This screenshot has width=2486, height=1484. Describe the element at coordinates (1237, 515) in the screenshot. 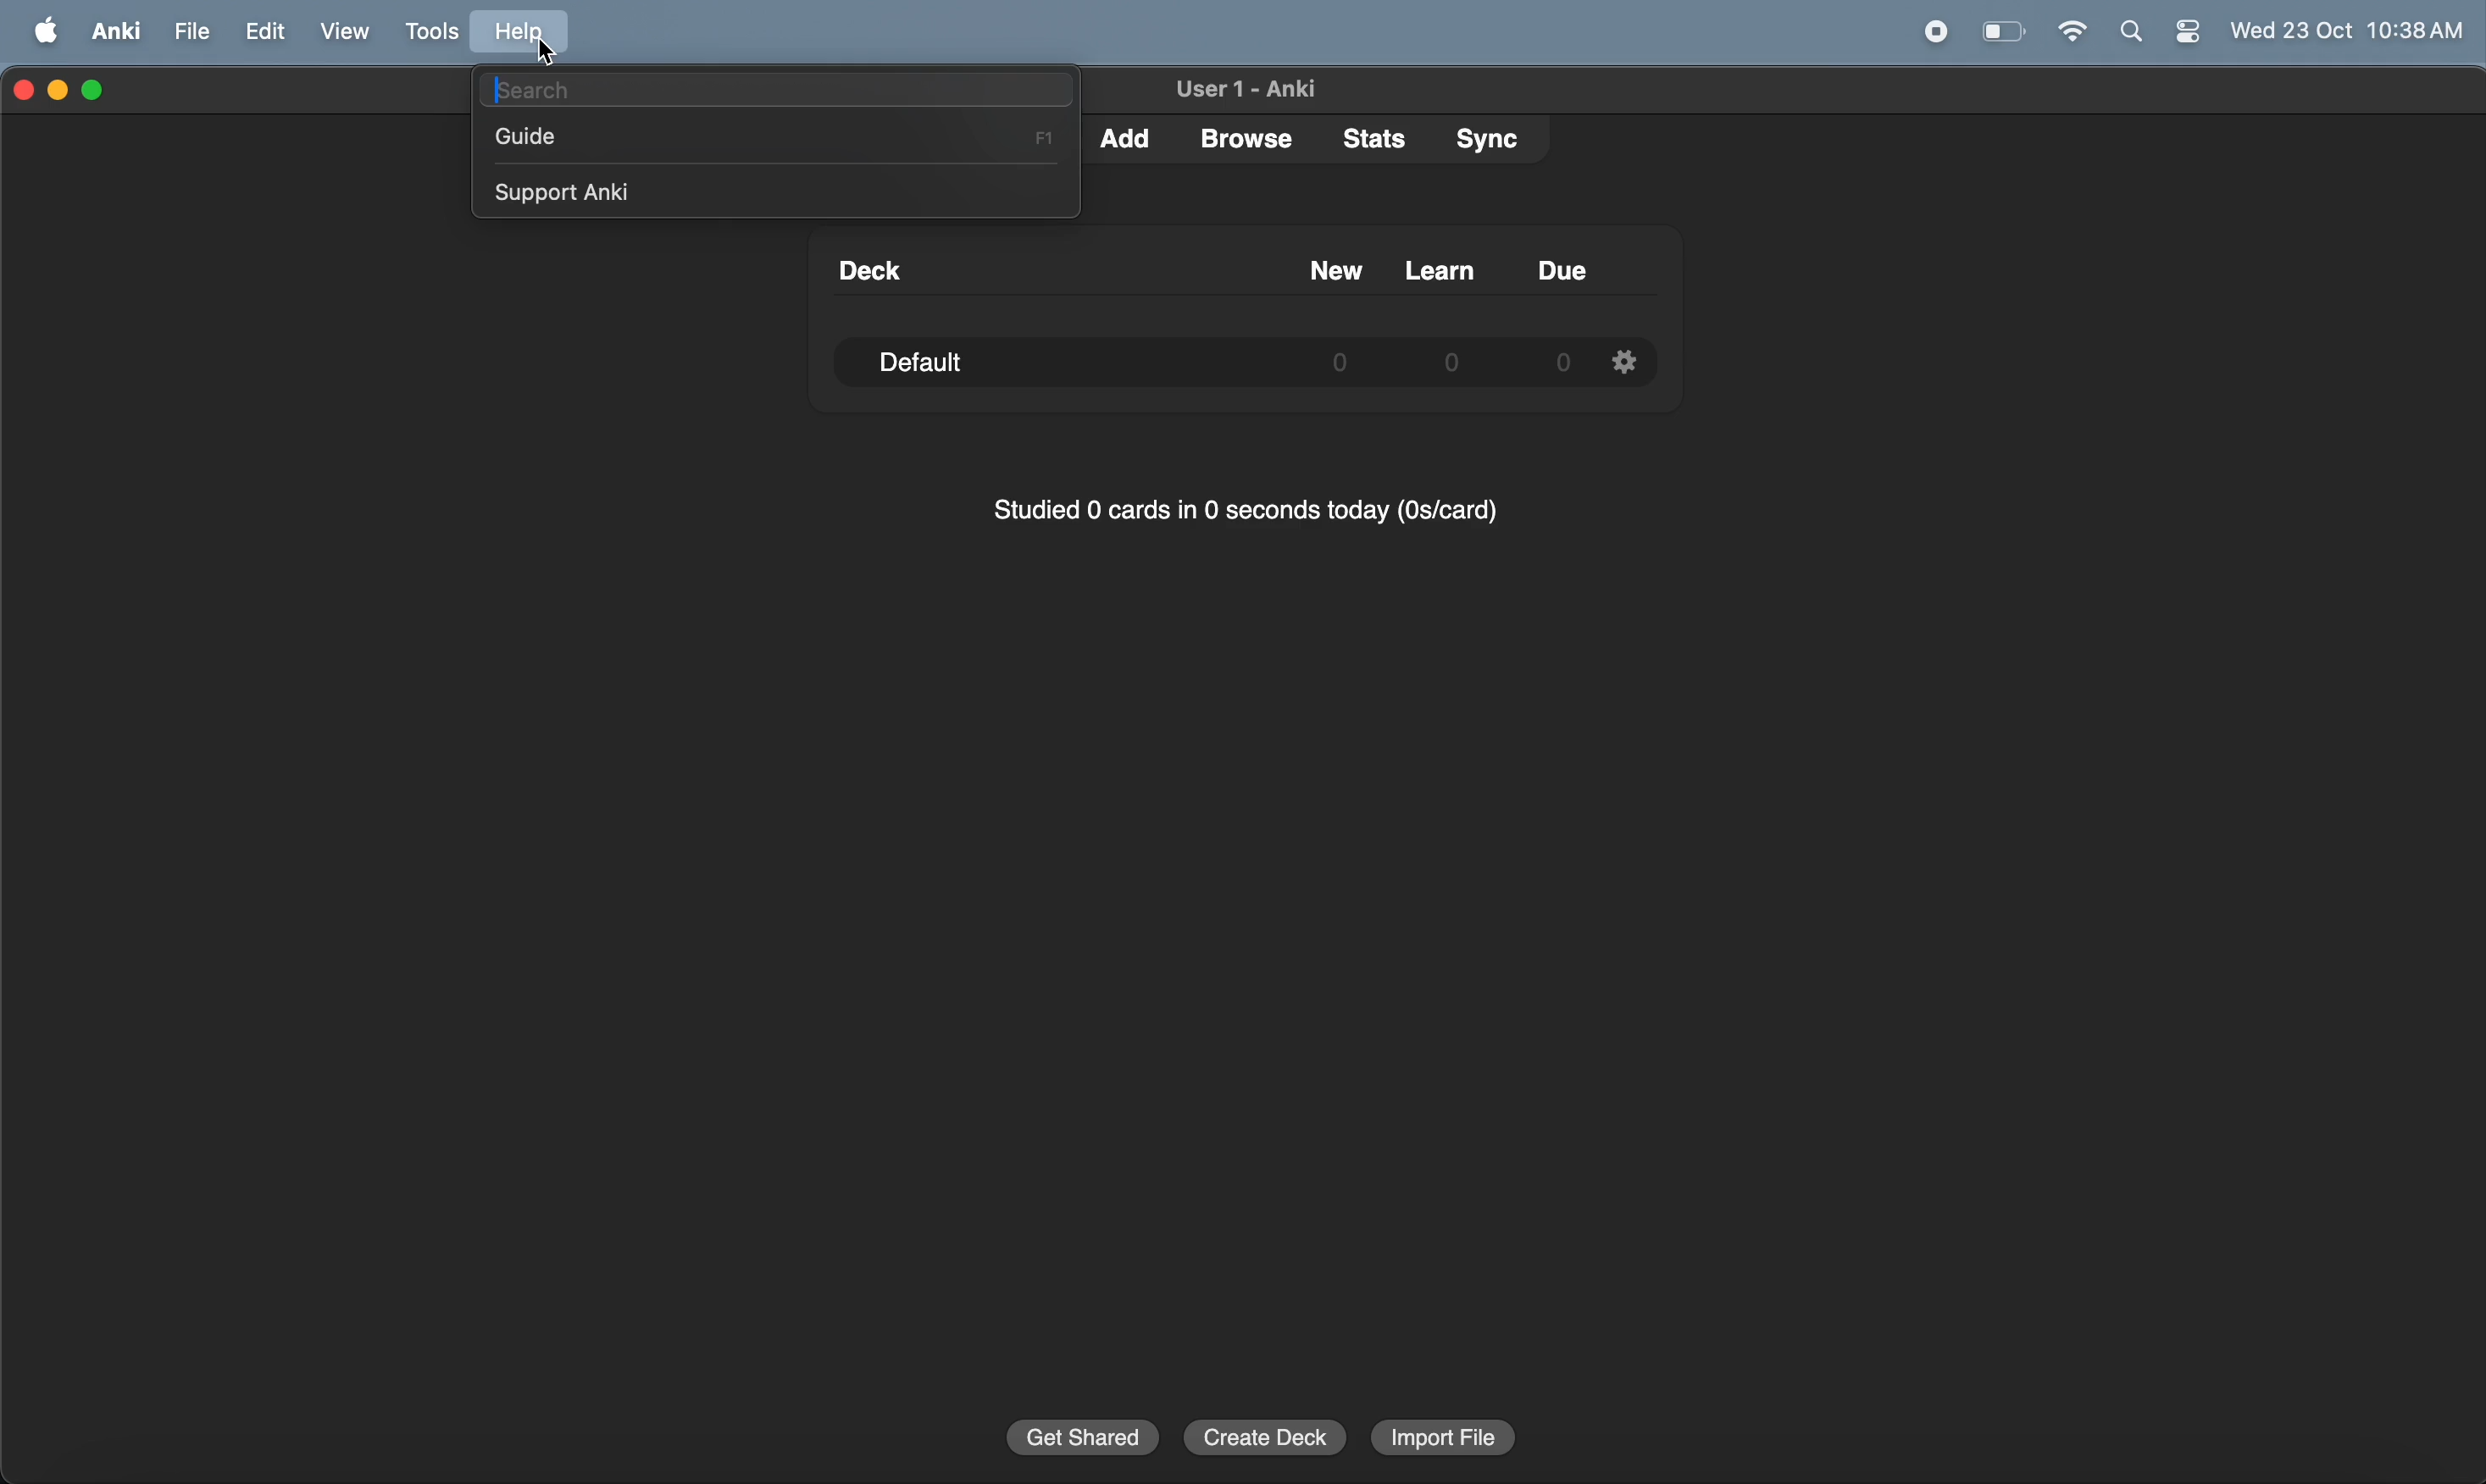

I see `studied 0 cards in 0 seconds today` at that location.